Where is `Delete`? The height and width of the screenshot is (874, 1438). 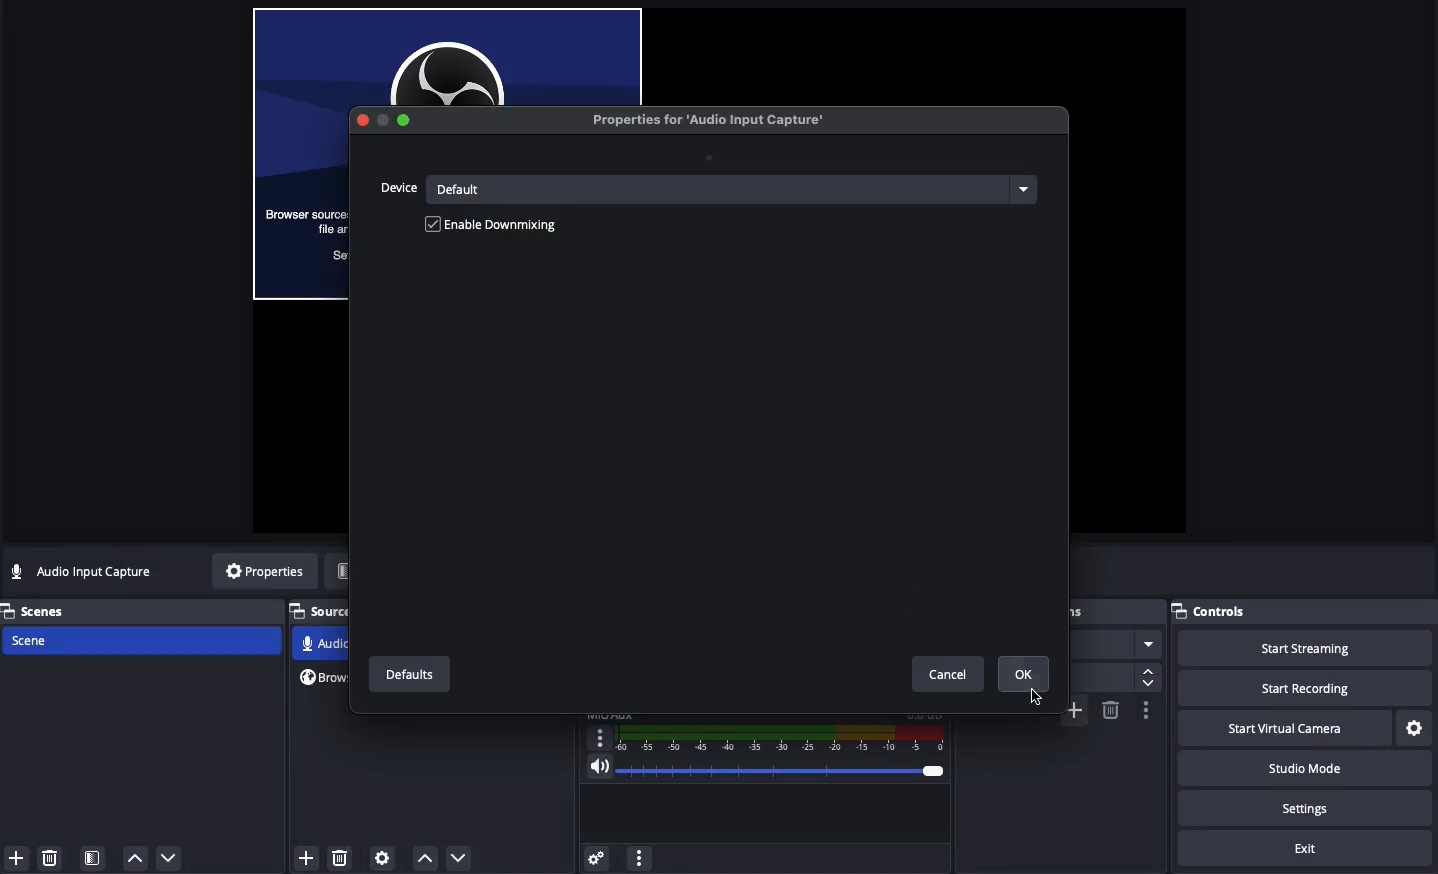
Delete is located at coordinates (339, 857).